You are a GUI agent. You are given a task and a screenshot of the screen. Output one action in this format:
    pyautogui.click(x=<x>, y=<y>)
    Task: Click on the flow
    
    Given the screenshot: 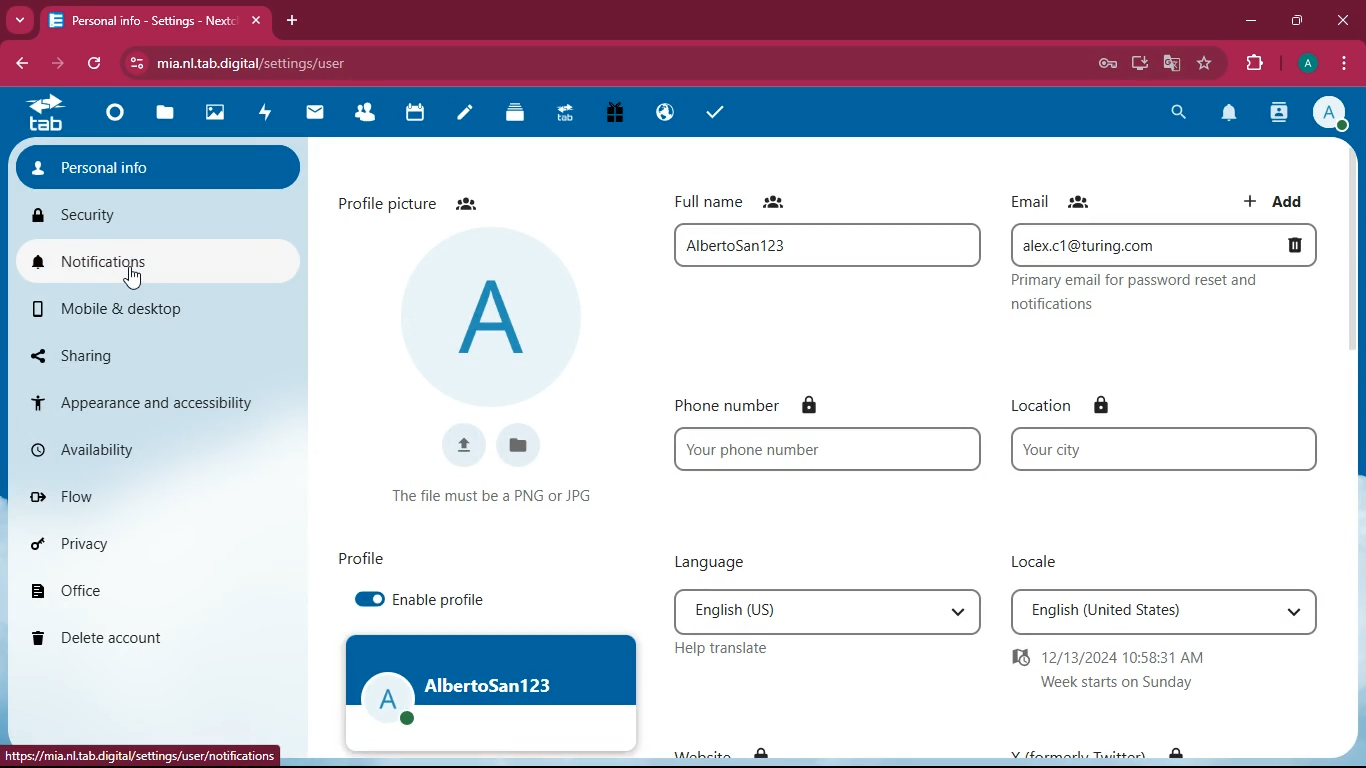 What is the action you would take?
    pyautogui.click(x=150, y=504)
    